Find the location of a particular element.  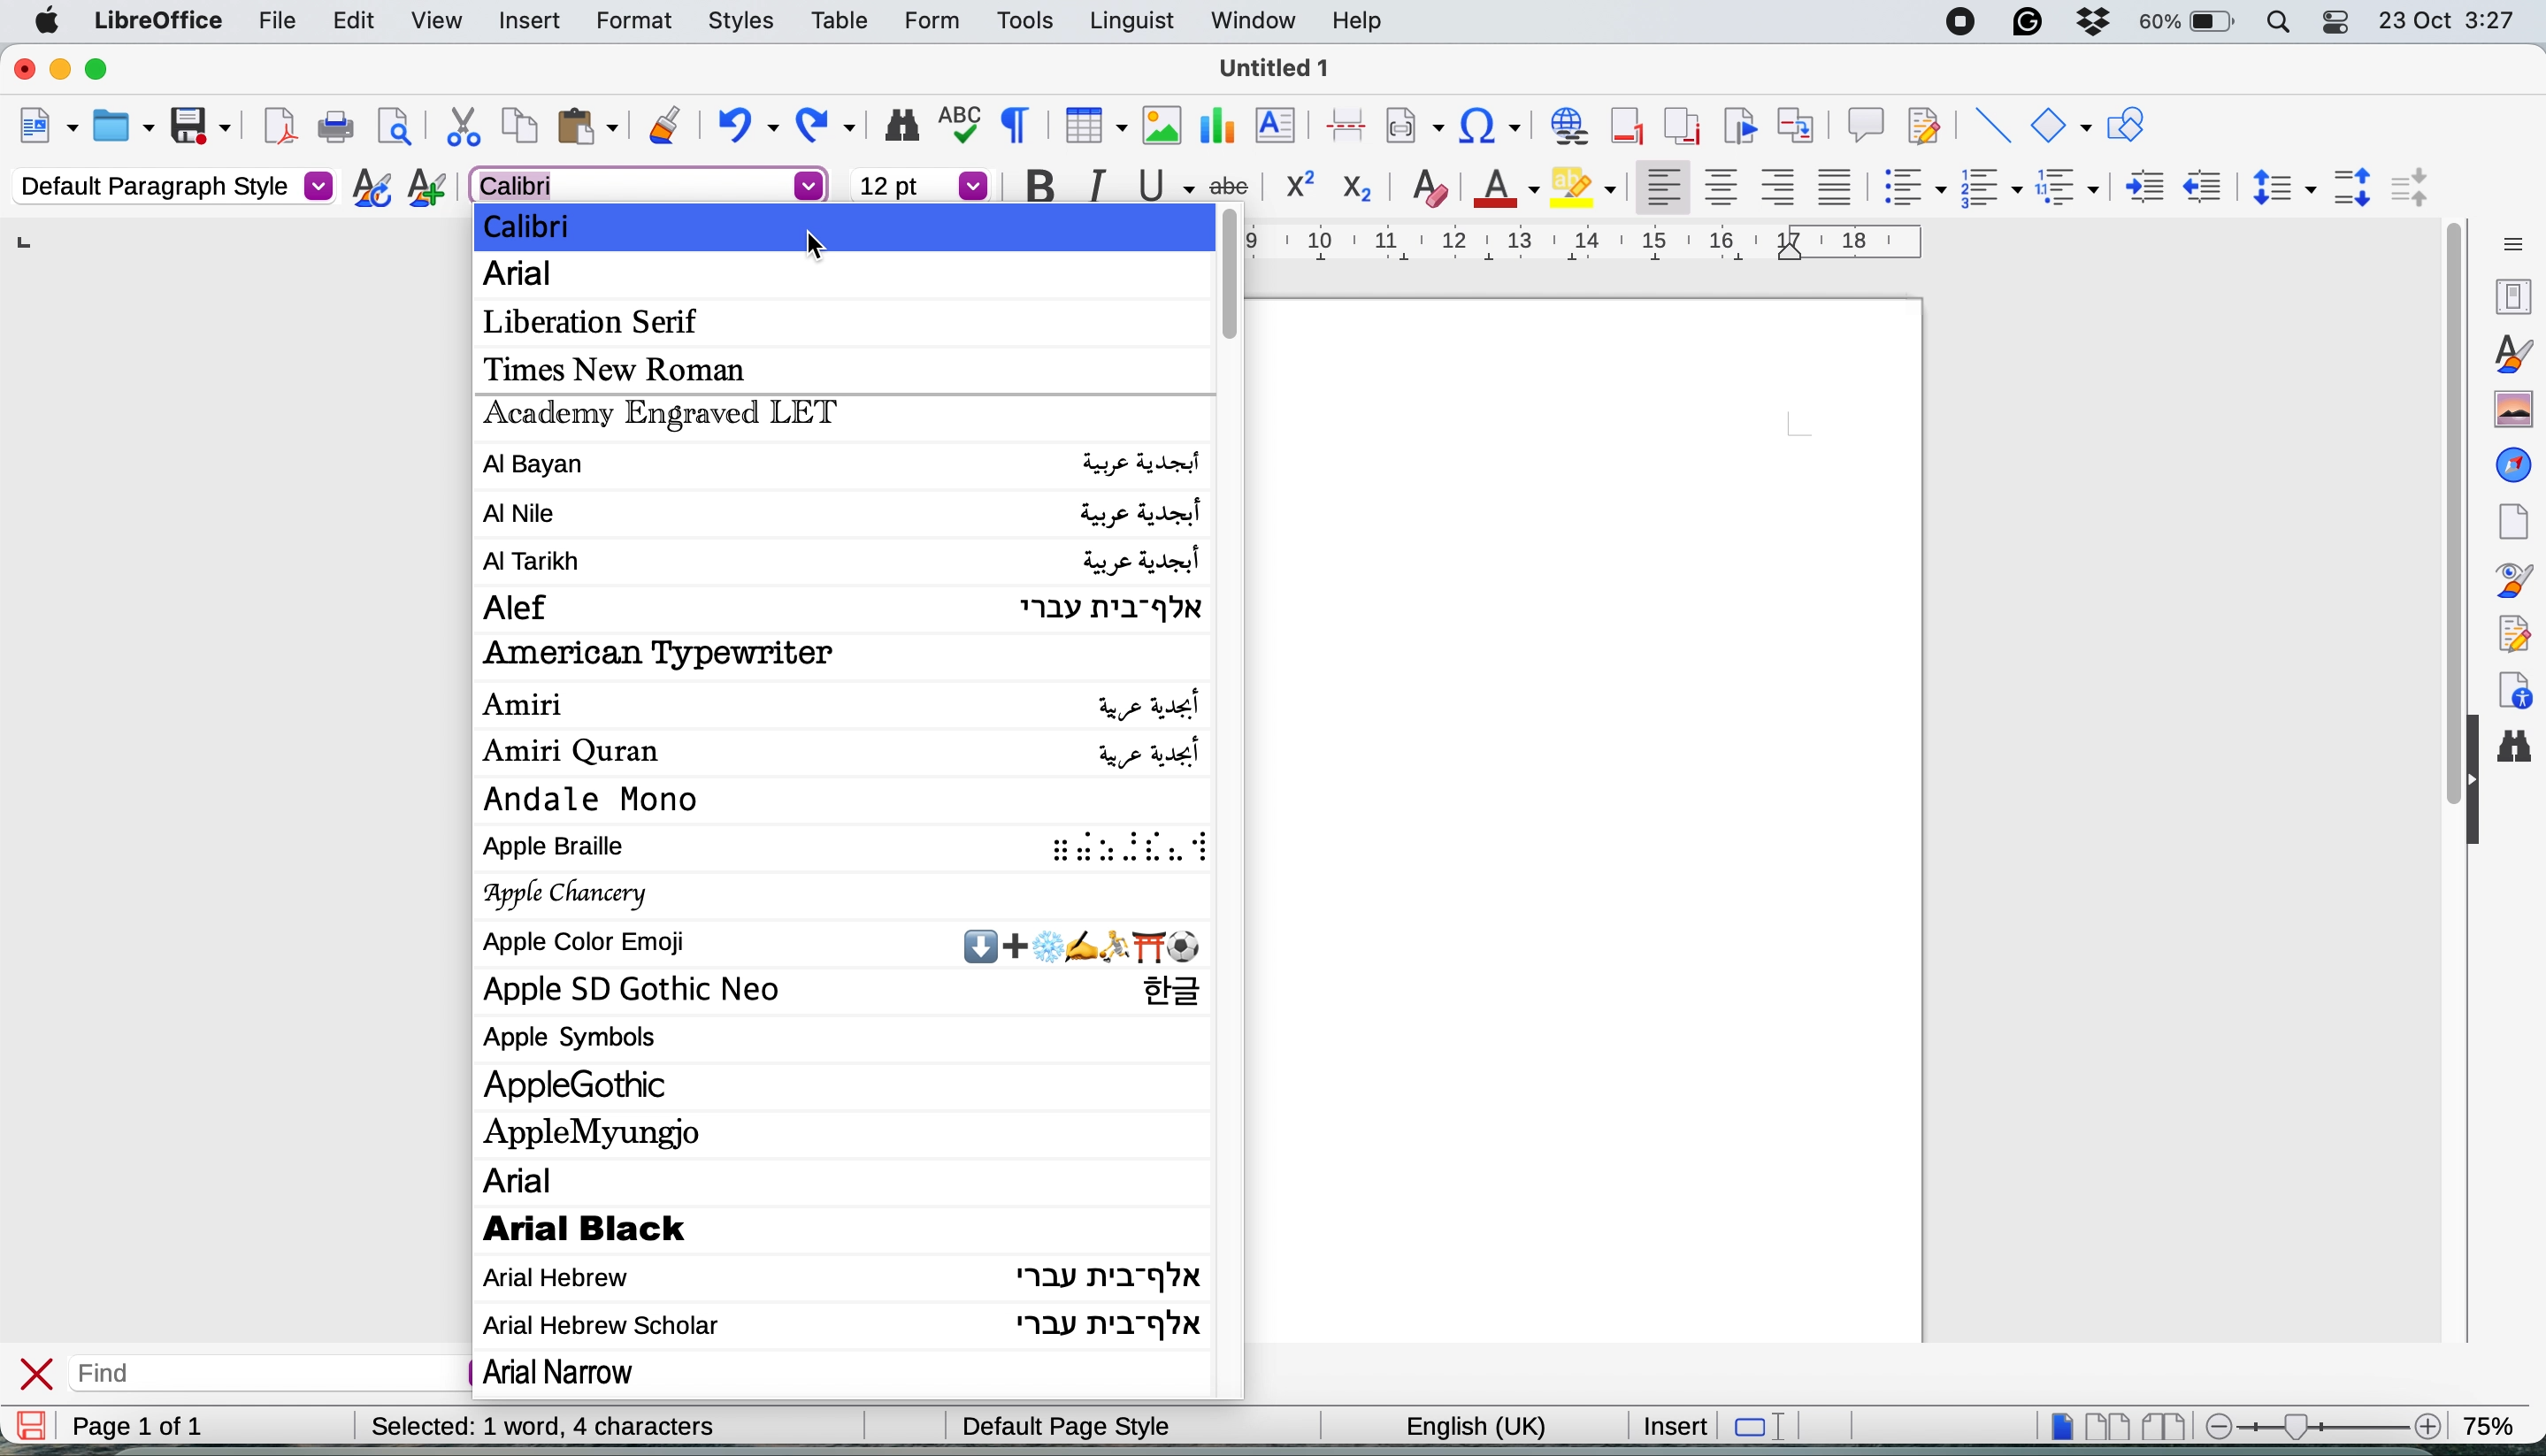

insert comment is located at coordinates (1864, 126).